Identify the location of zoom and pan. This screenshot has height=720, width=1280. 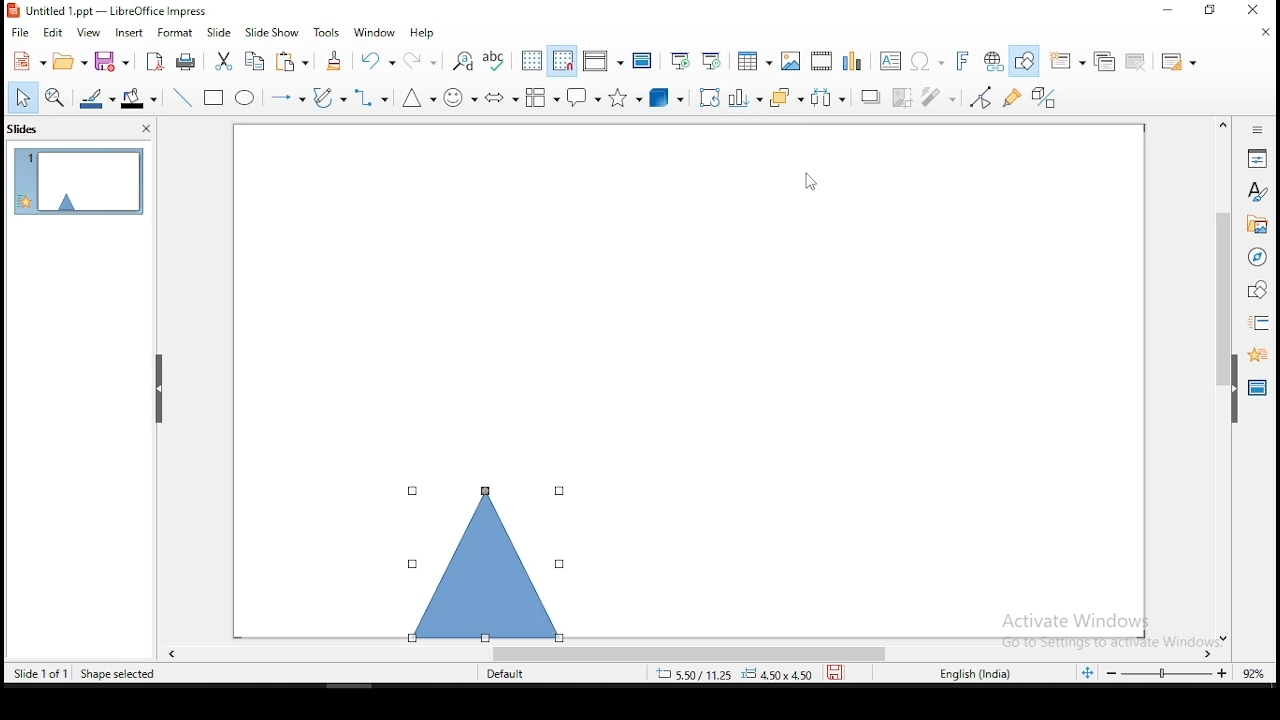
(58, 97).